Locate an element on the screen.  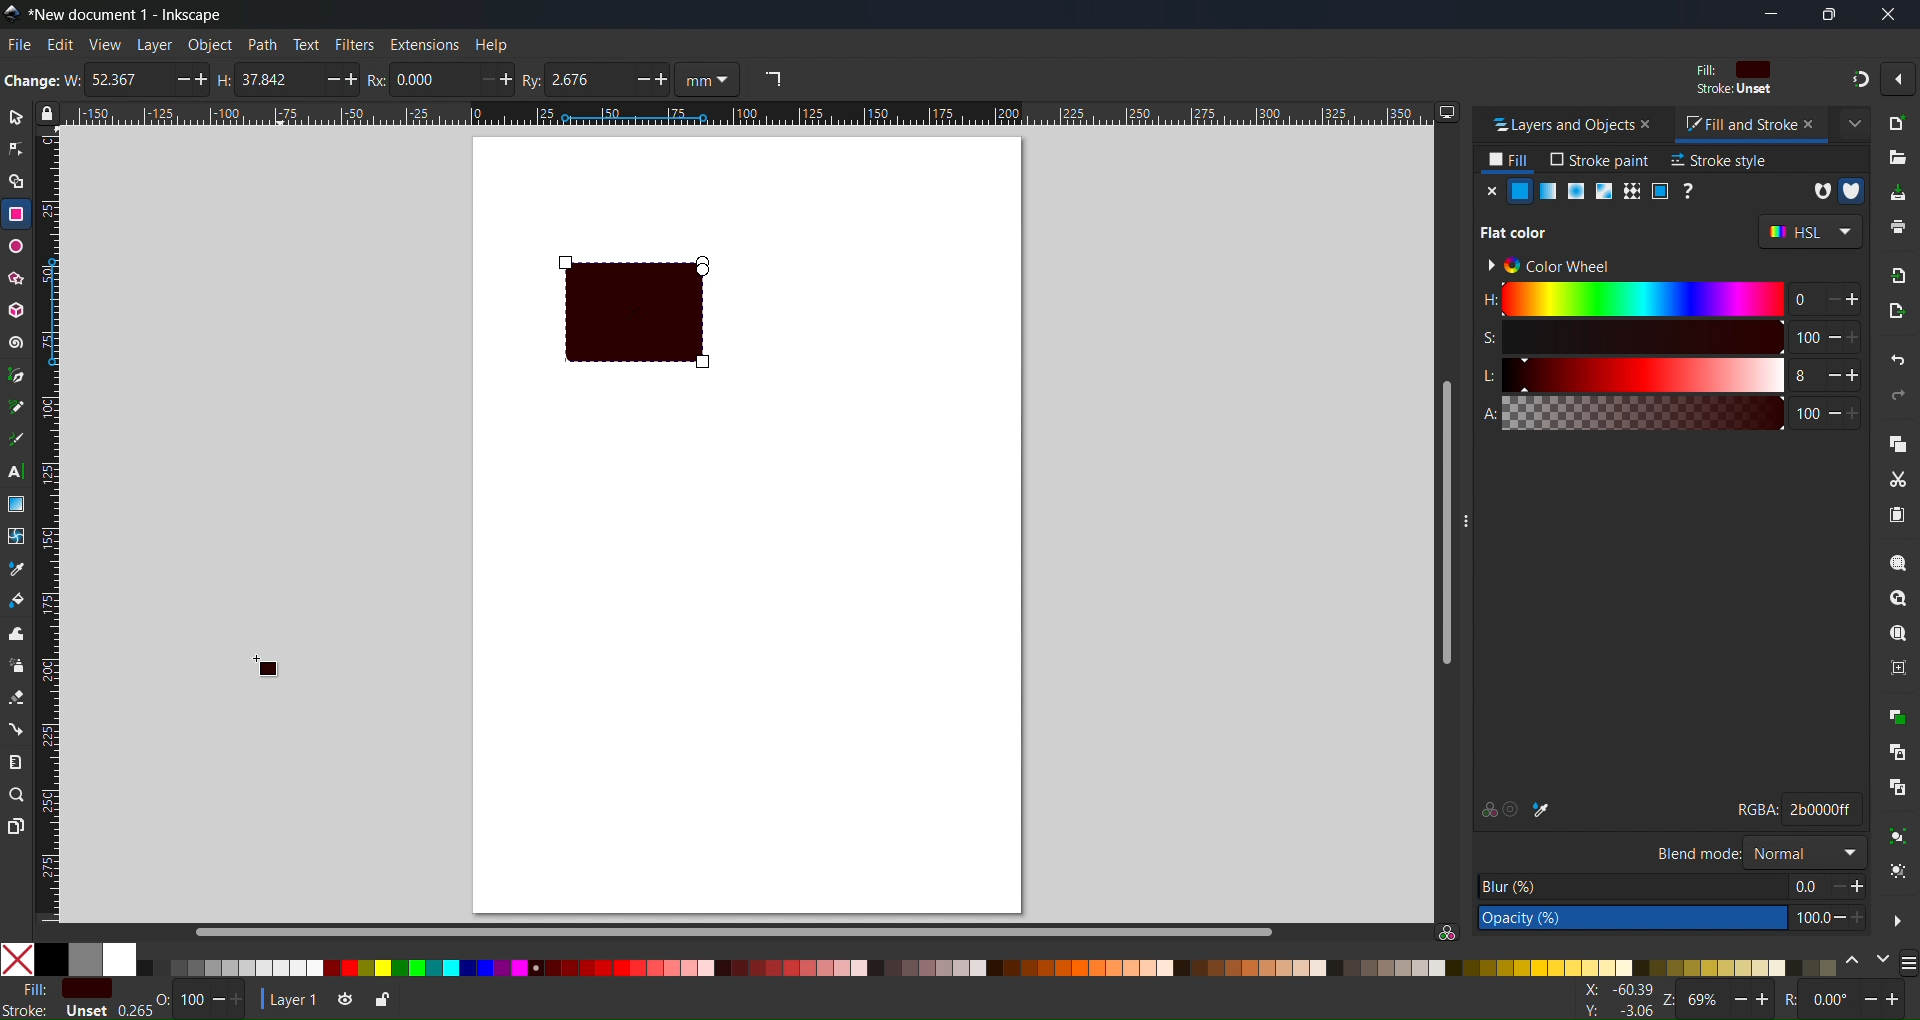
Object is located at coordinates (209, 45).